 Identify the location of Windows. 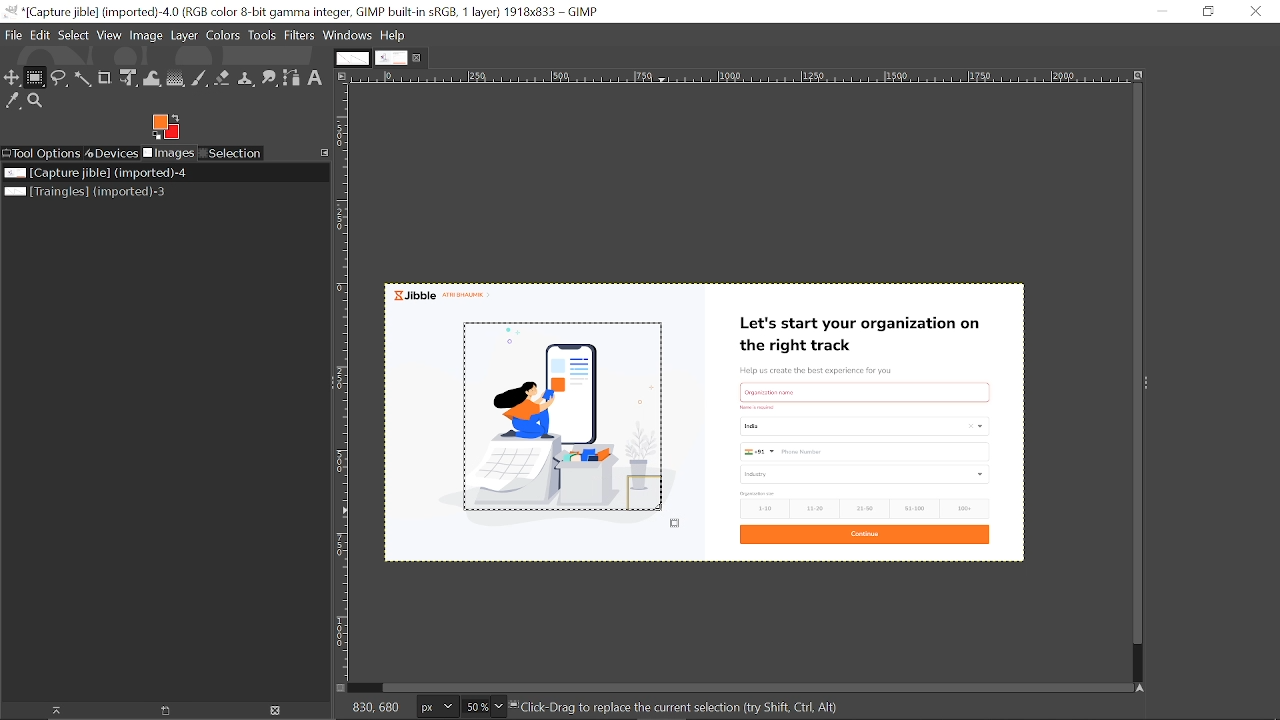
(347, 35).